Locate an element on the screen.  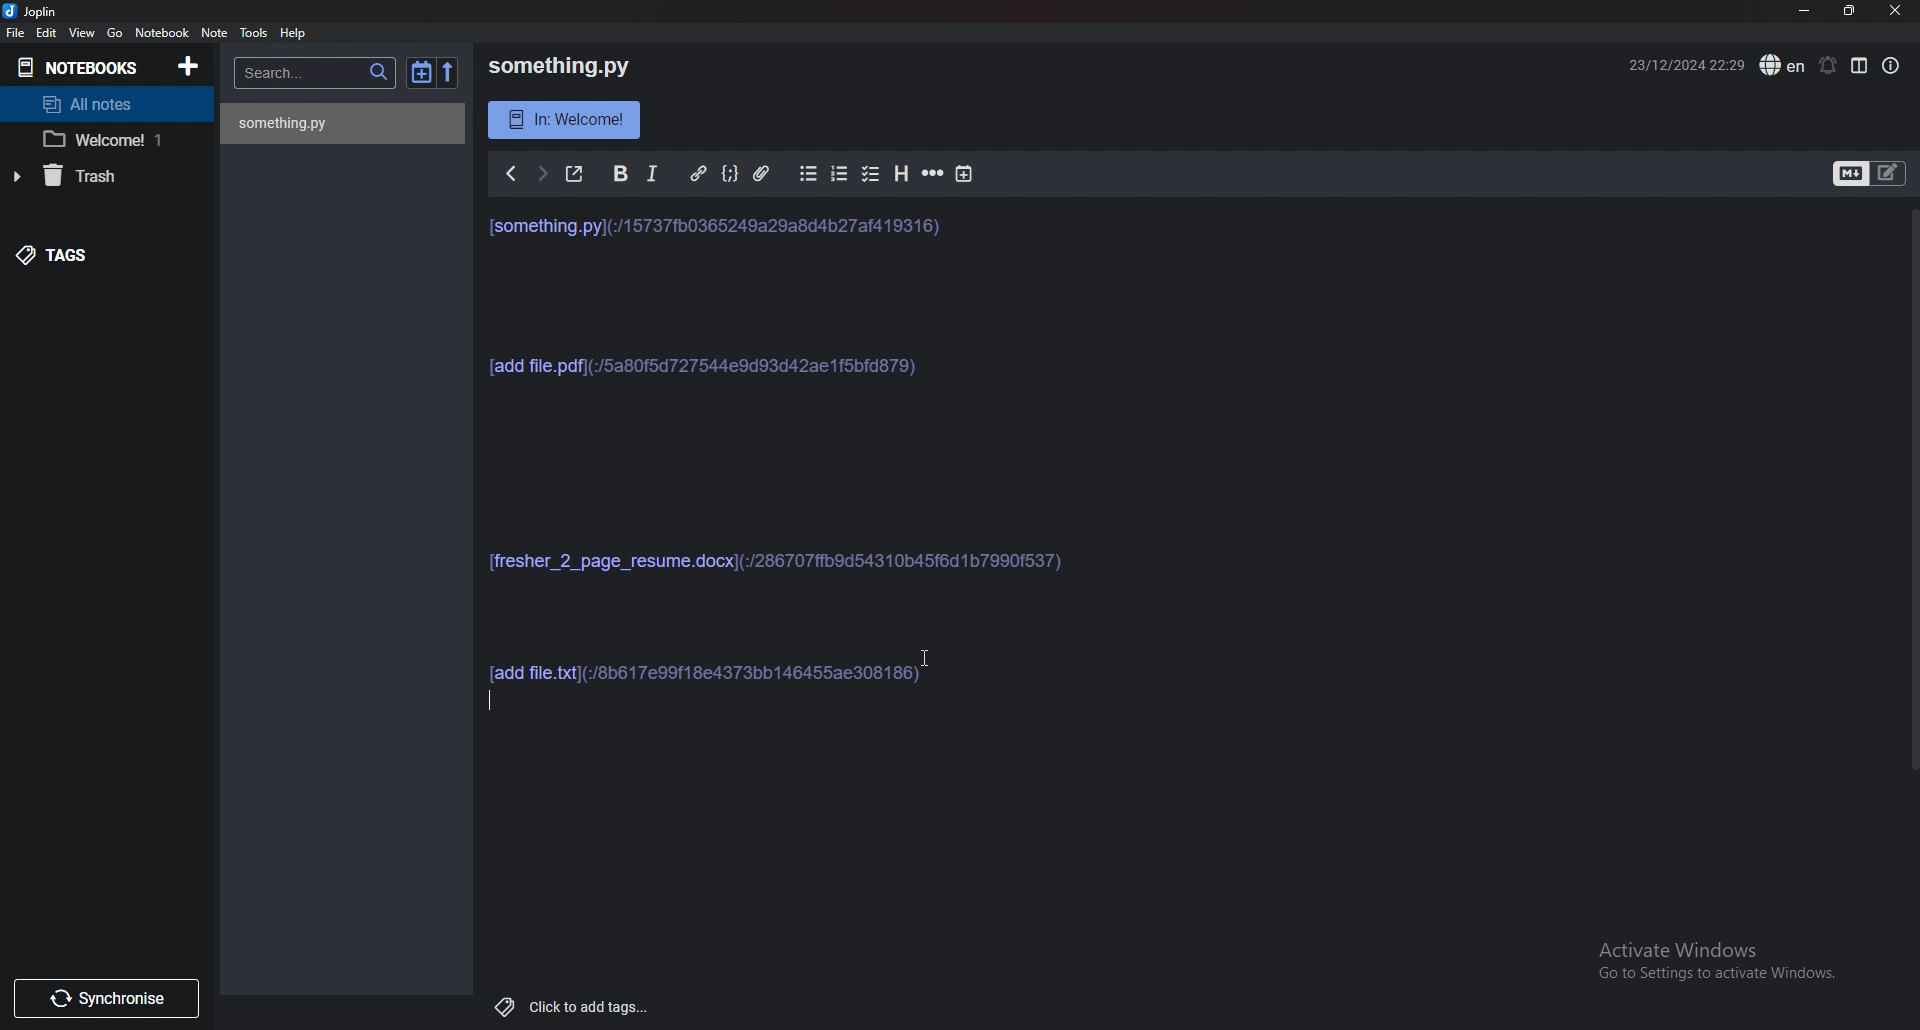
Italic is located at coordinates (657, 171).